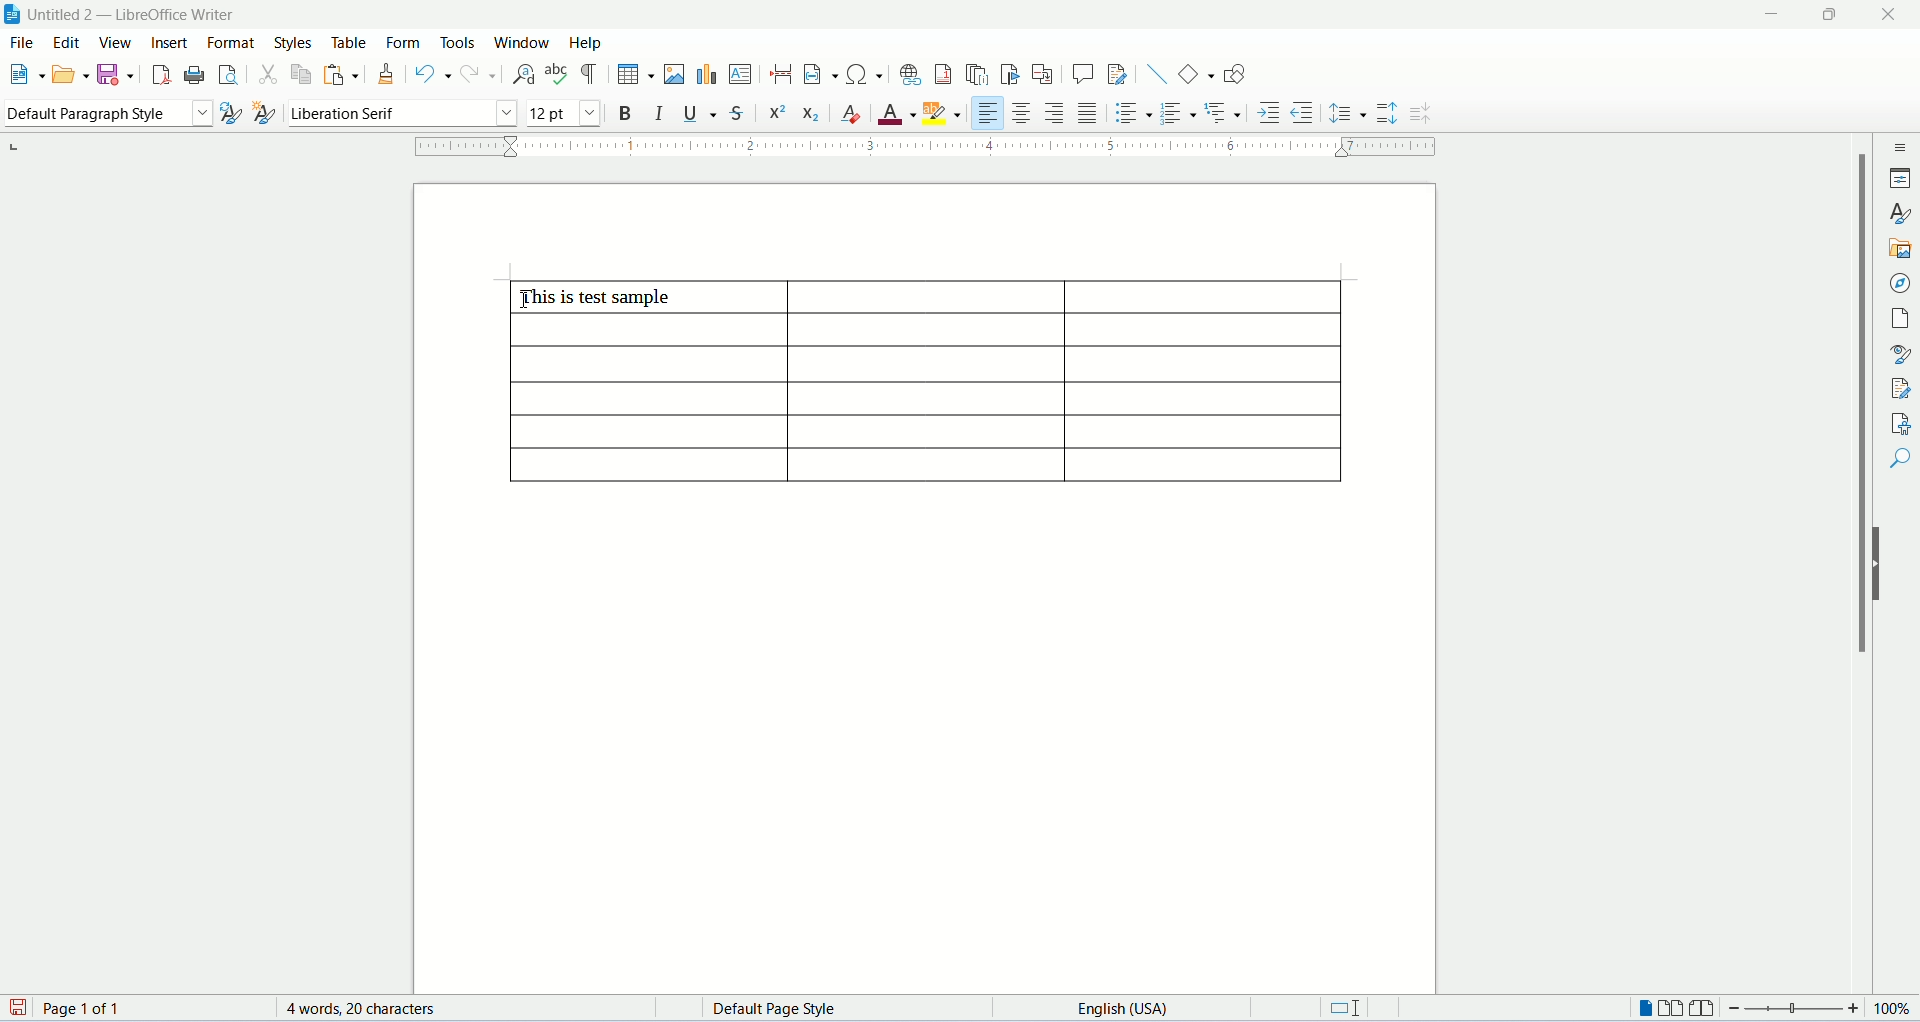 The image size is (1920, 1022). What do you see at coordinates (524, 42) in the screenshot?
I see `window` at bounding box center [524, 42].